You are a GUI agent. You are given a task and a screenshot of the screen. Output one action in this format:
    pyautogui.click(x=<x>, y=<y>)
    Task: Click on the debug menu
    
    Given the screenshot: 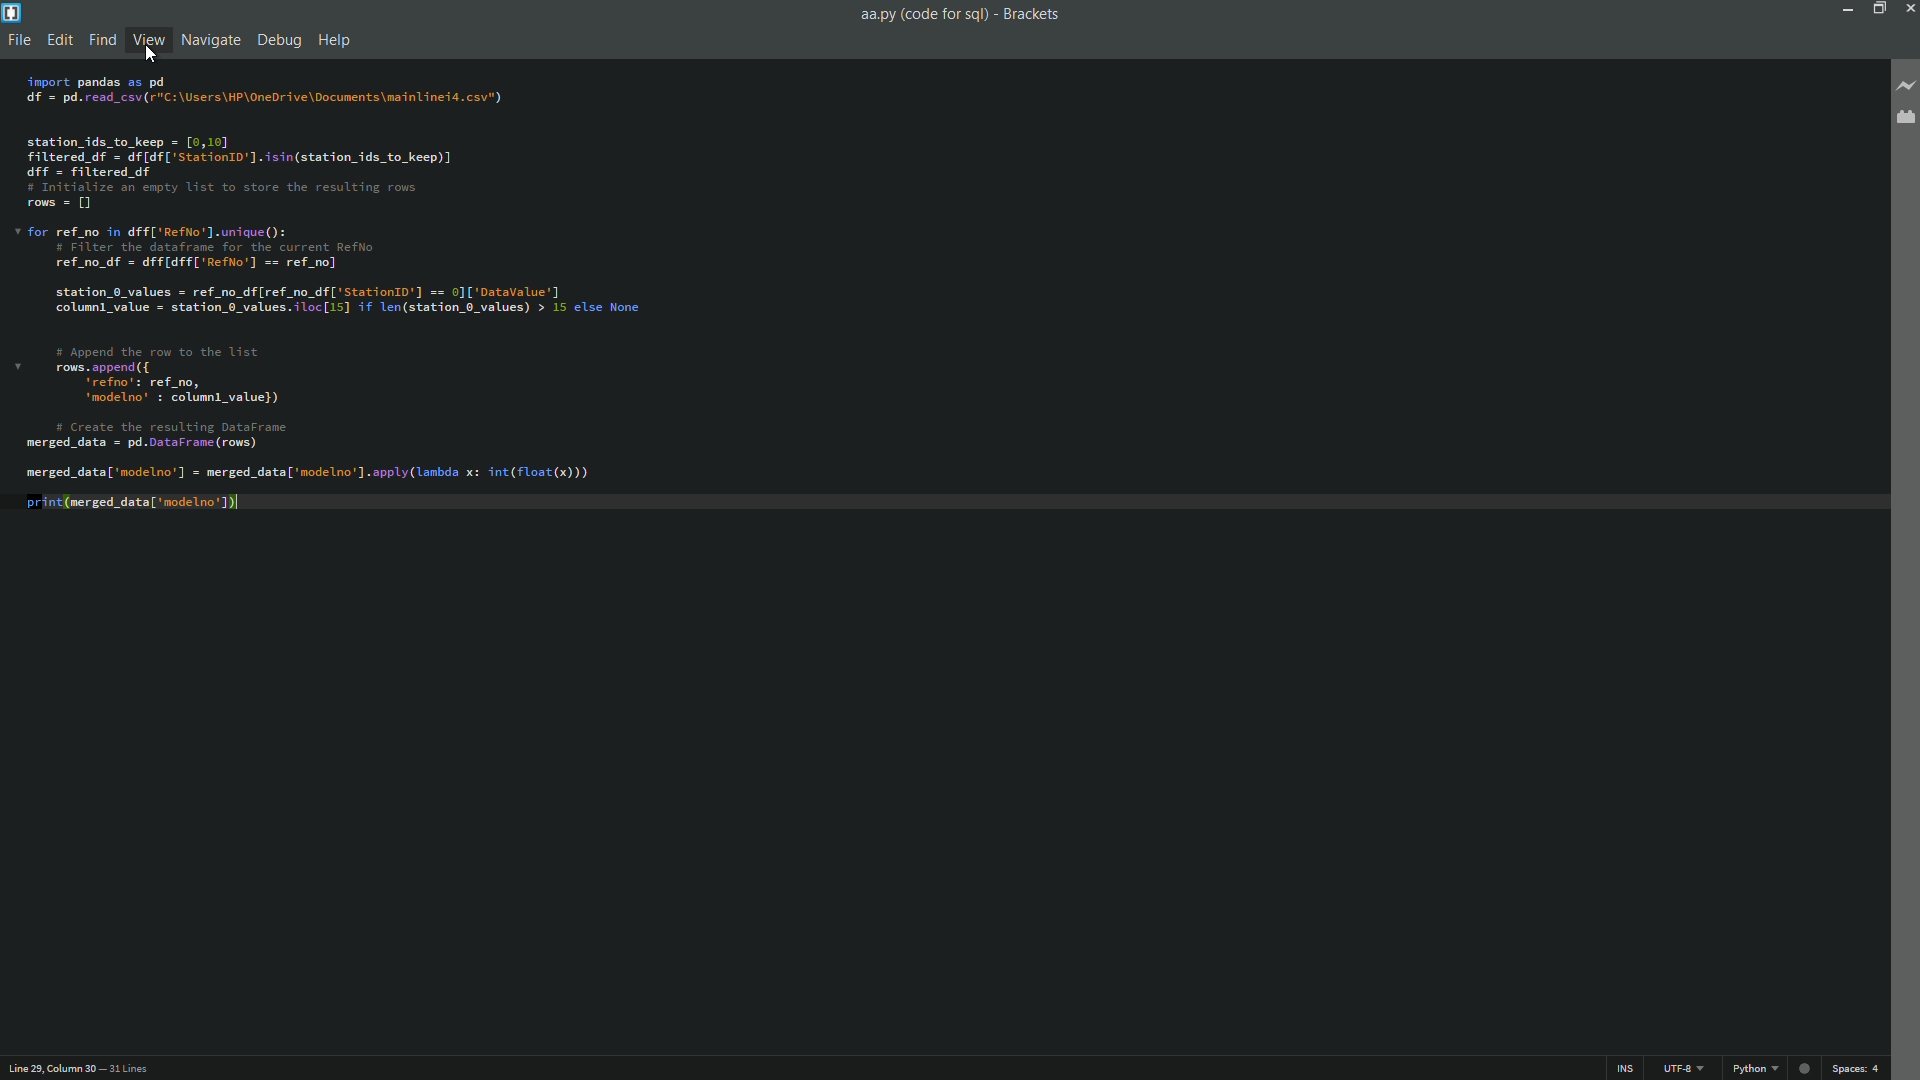 What is the action you would take?
    pyautogui.click(x=278, y=39)
    